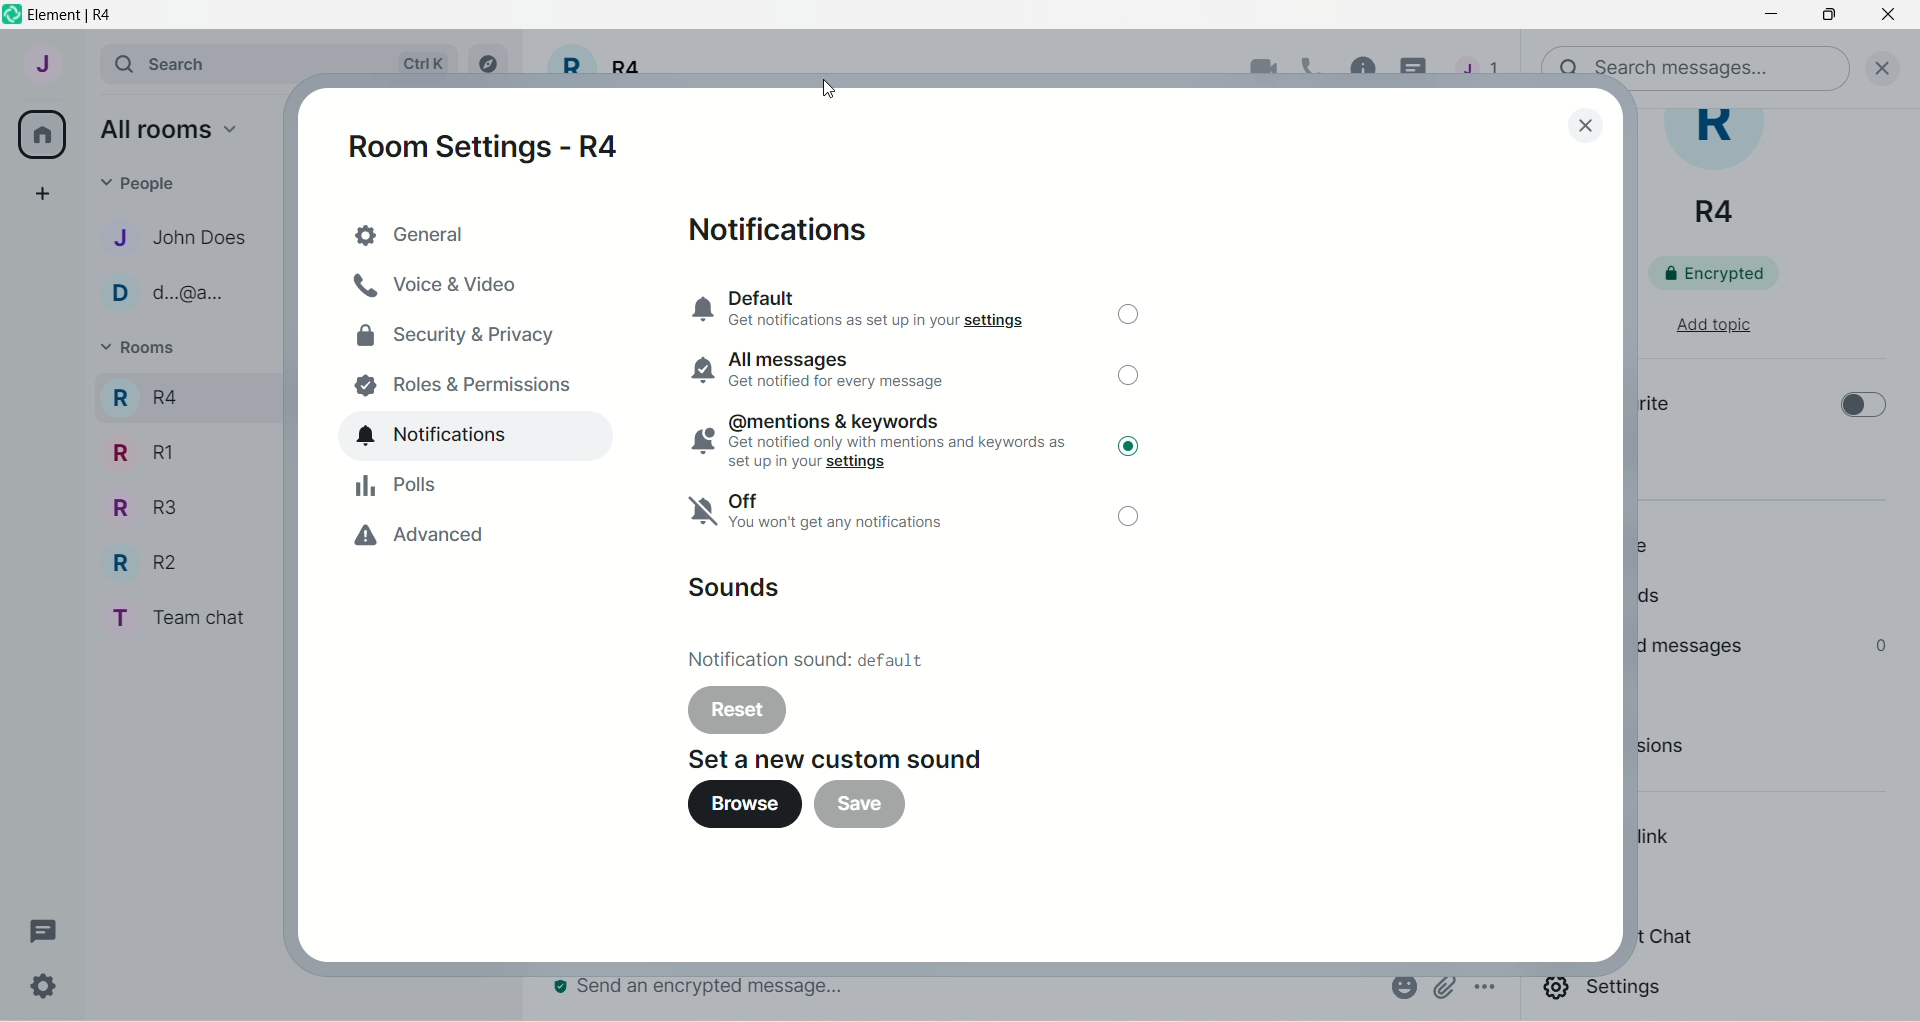 This screenshot has width=1920, height=1022. Describe the element at coordinates (142, 350) in the screenshot. I see `rooms` at that location.